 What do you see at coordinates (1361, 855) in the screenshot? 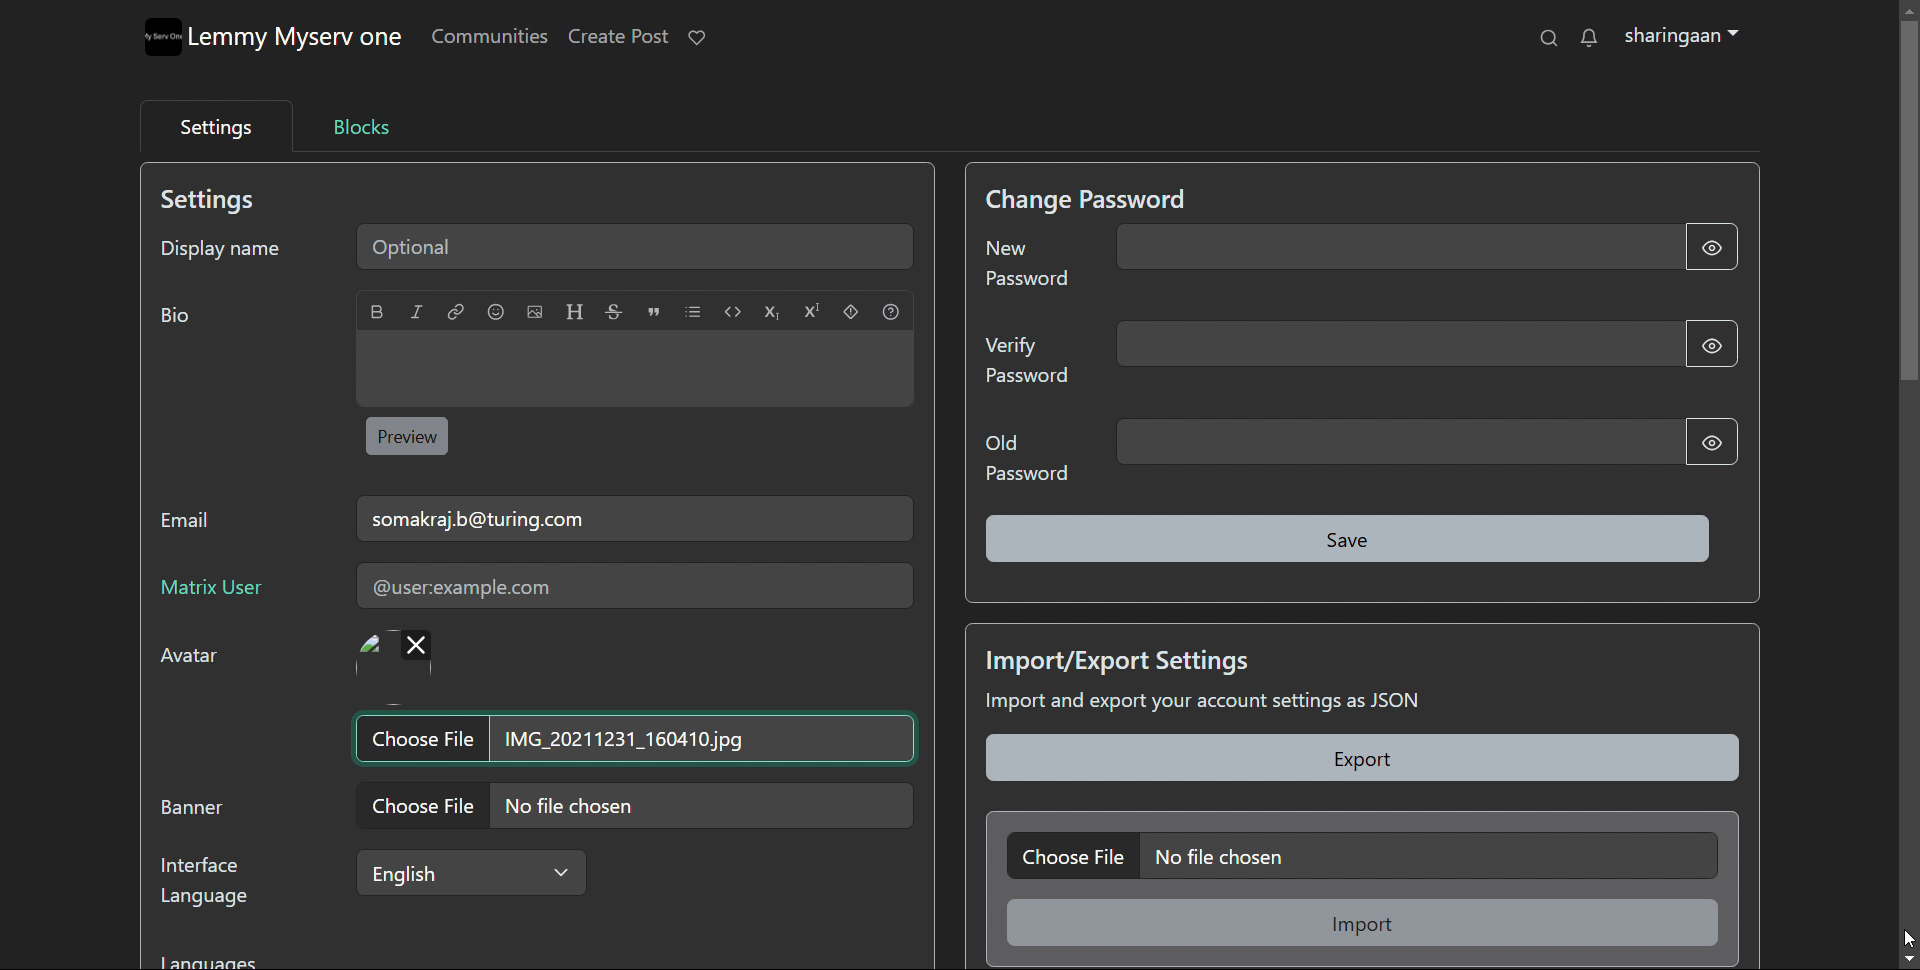
I see `choose file to import` at bounding box center [1361, 855].